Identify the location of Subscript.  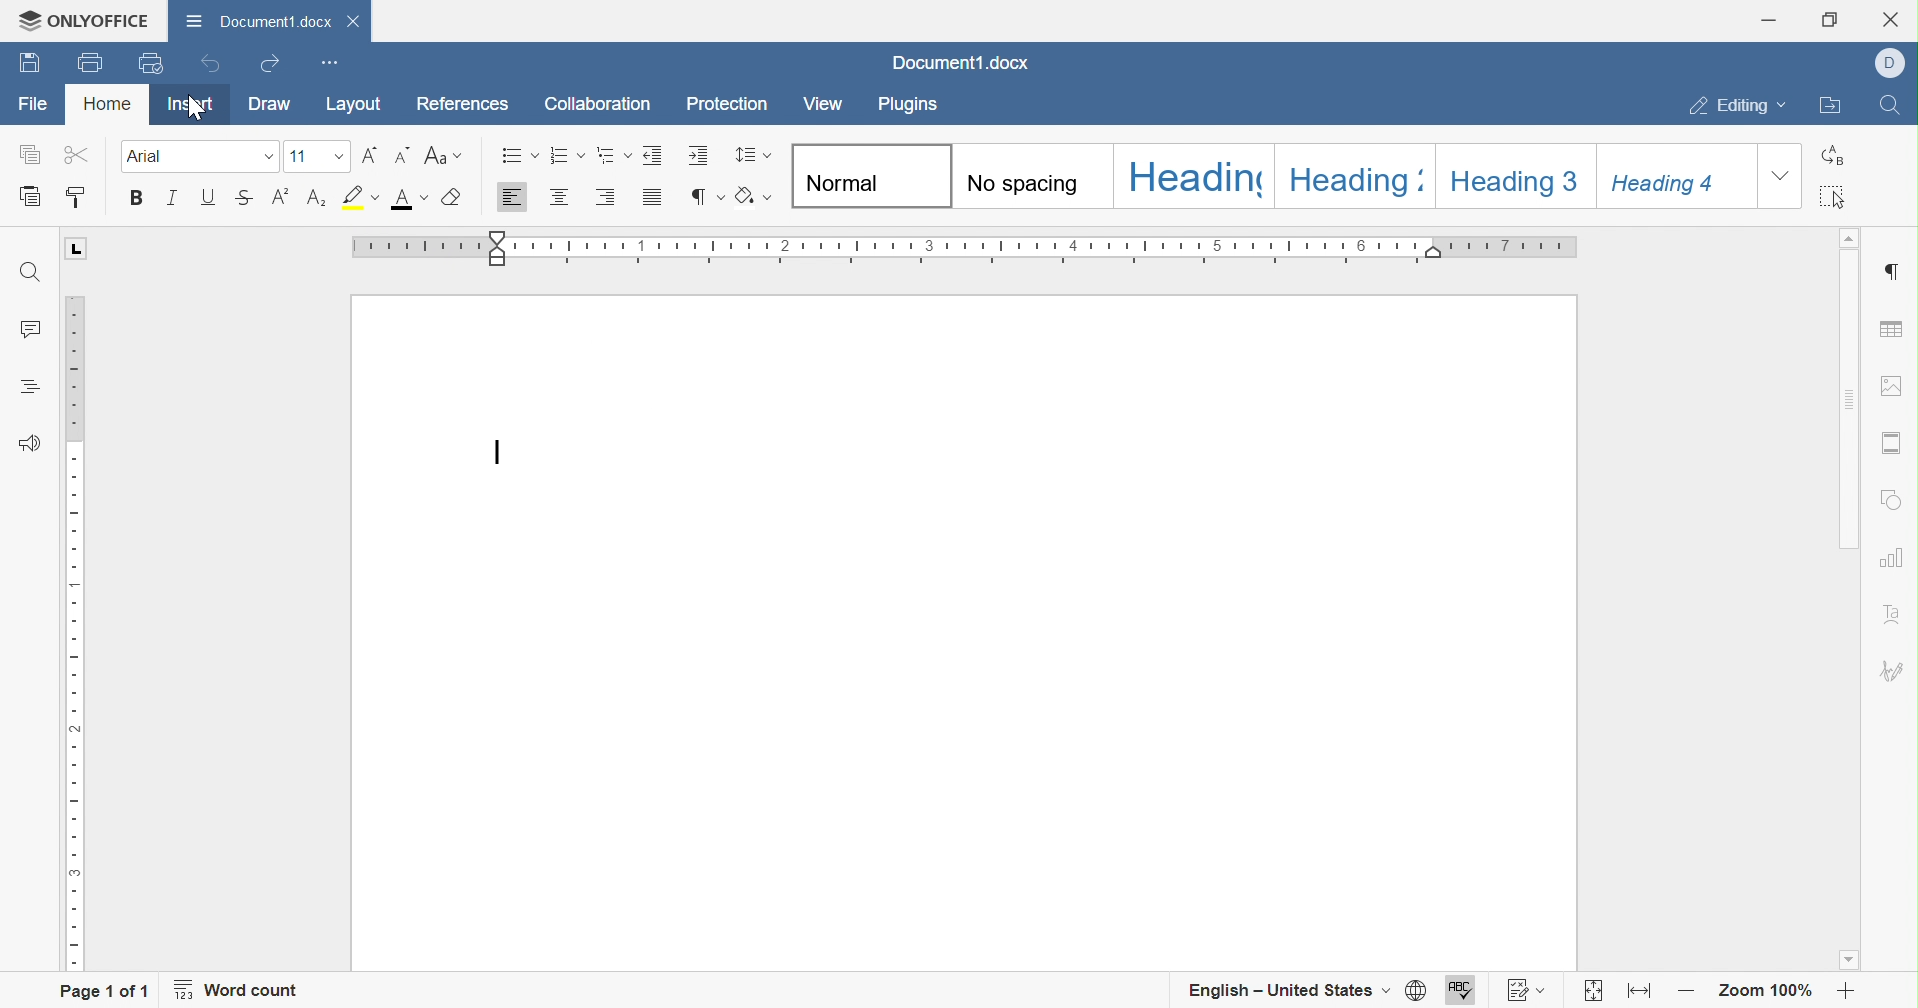
(322, 198).